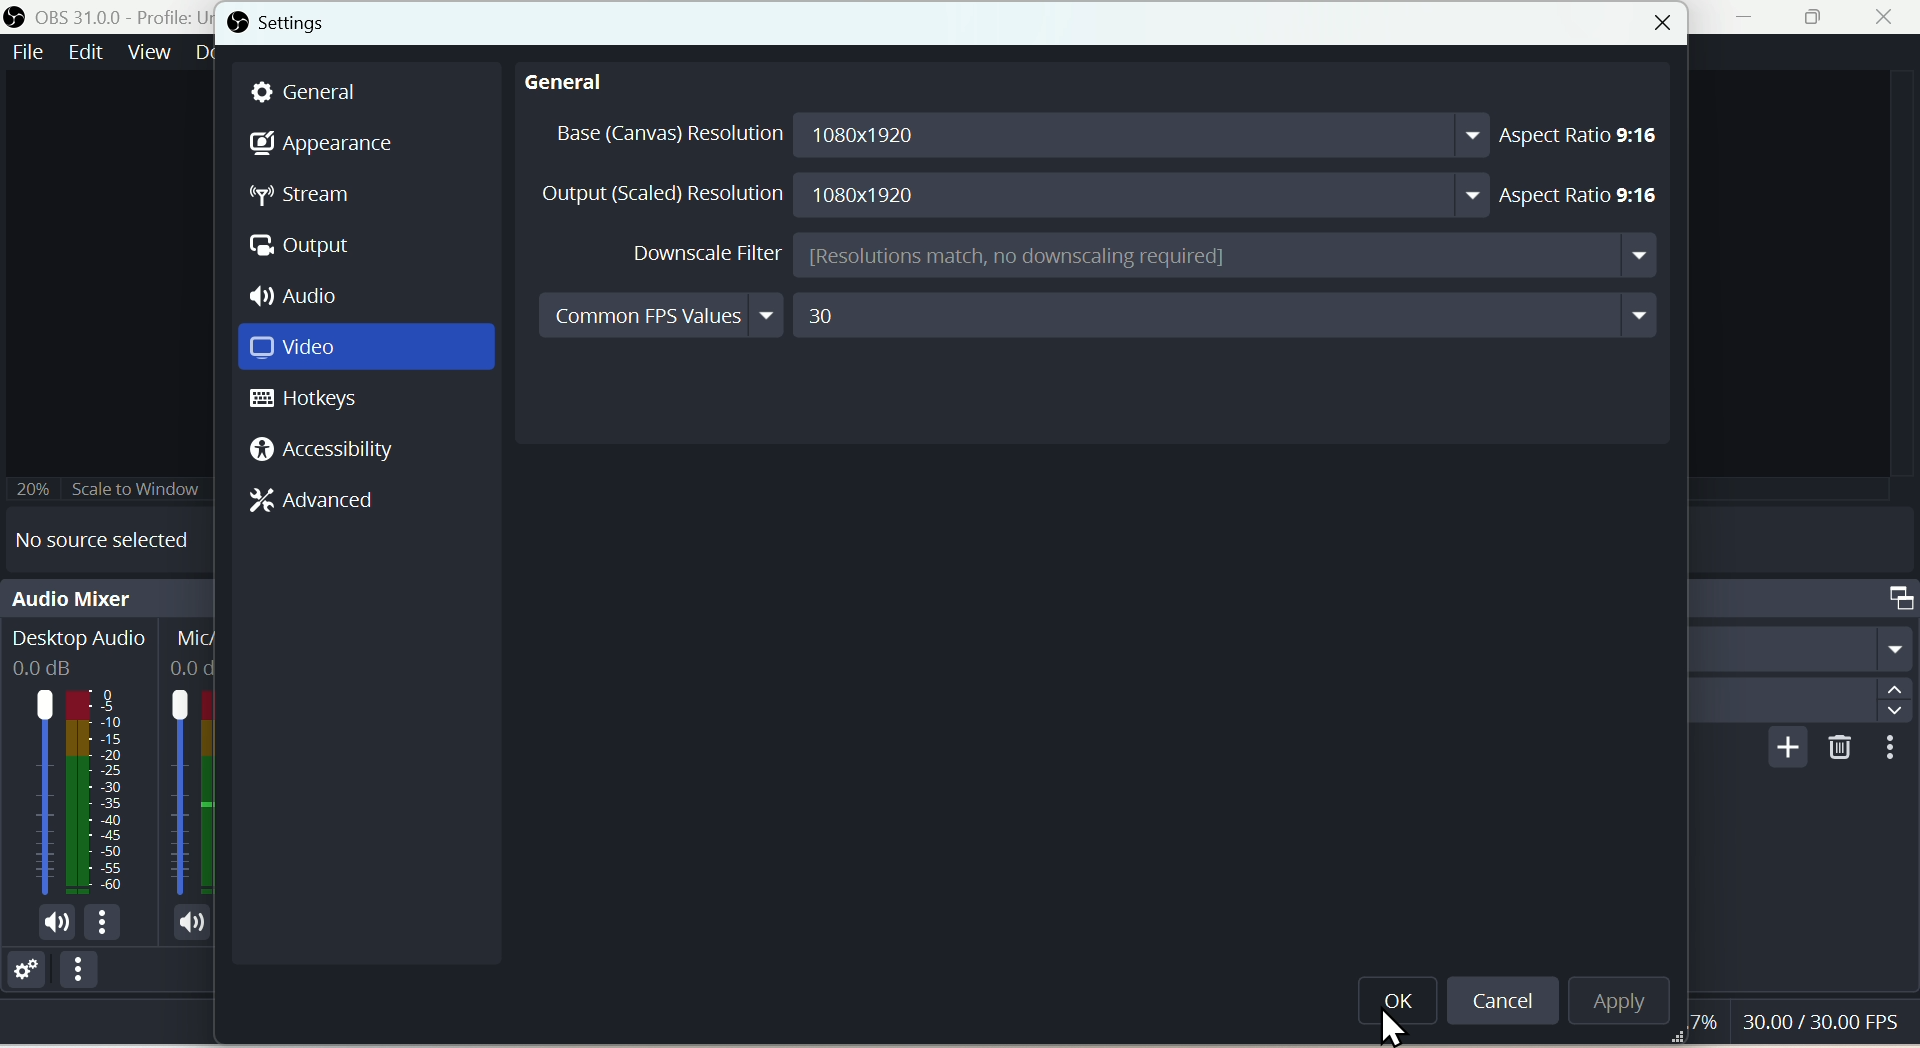 This screenshot has width=1920, height=1048. What do you see at coordinates (303, 198) in the screenshot?
I see `Stream` at bounding box center [303, 198].